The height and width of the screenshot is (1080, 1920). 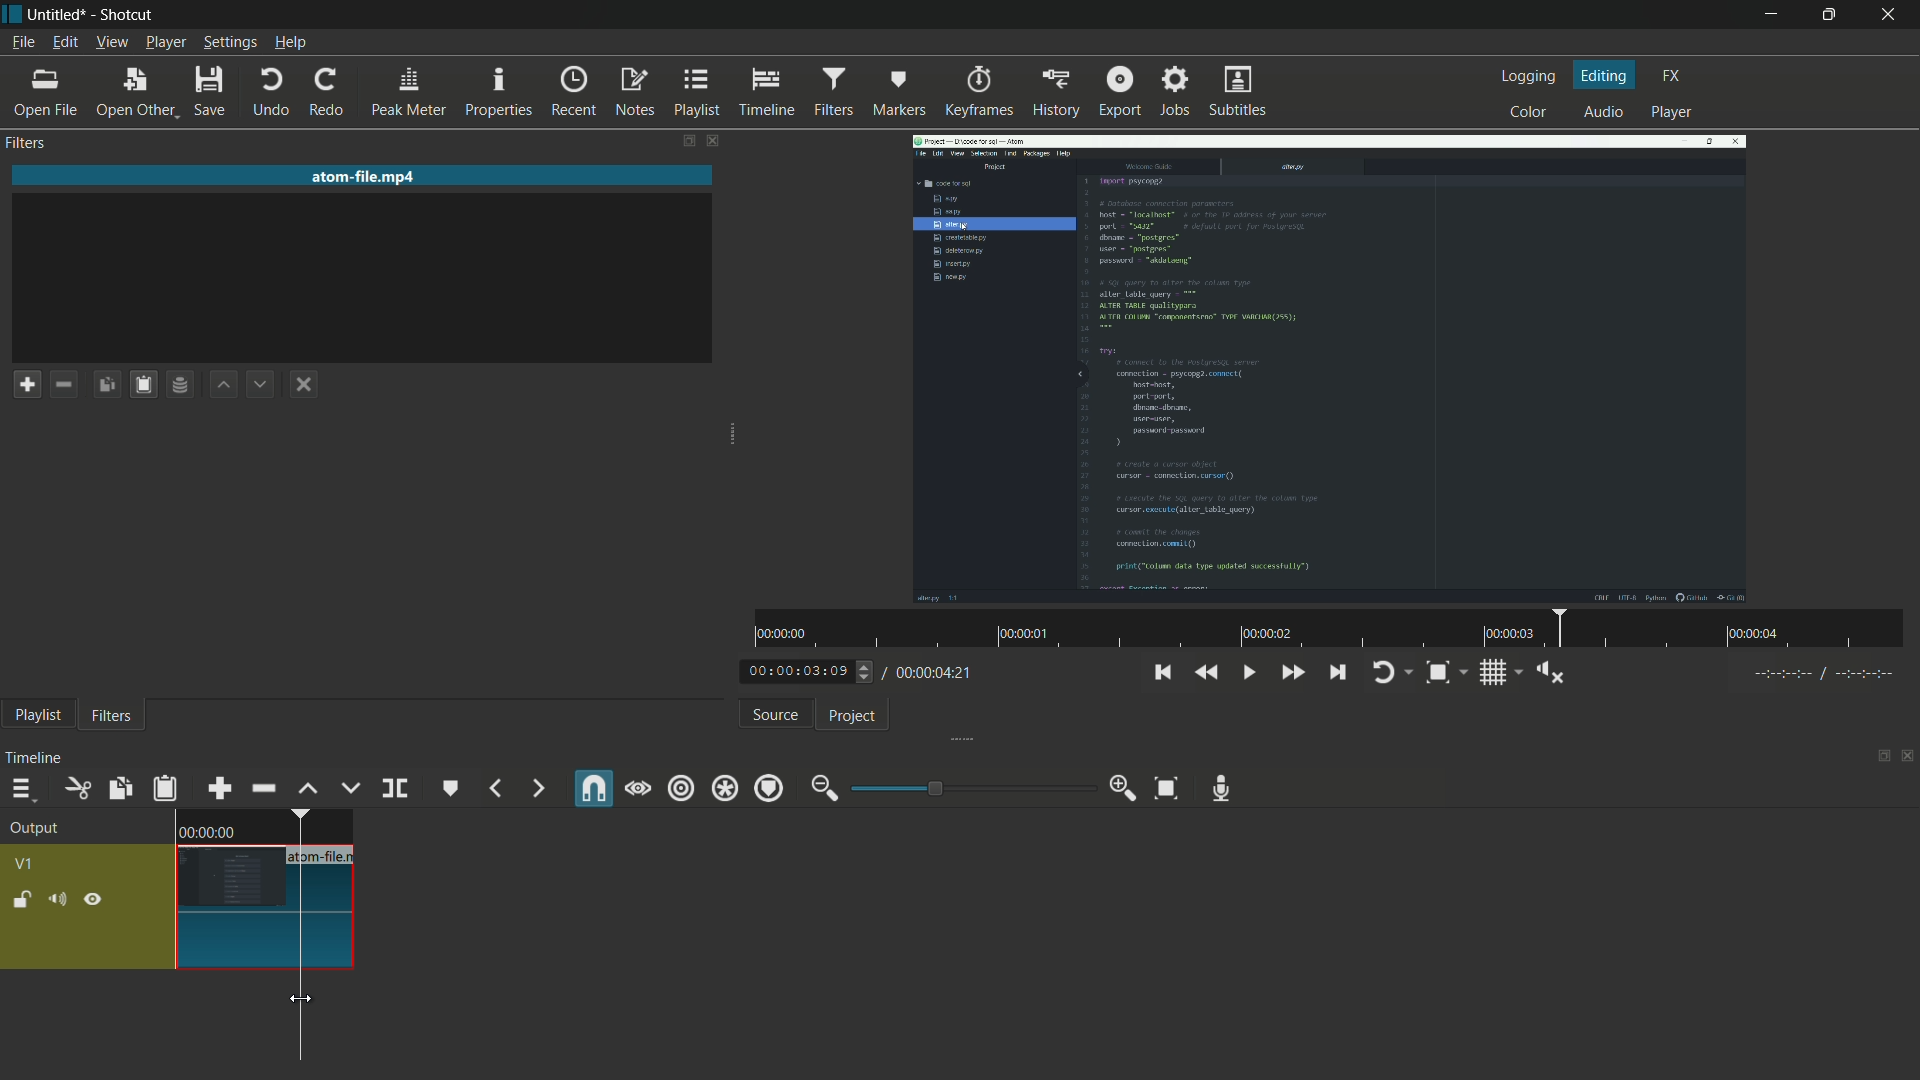 I want to click on copy checked filters, so click(x=105, y=384).